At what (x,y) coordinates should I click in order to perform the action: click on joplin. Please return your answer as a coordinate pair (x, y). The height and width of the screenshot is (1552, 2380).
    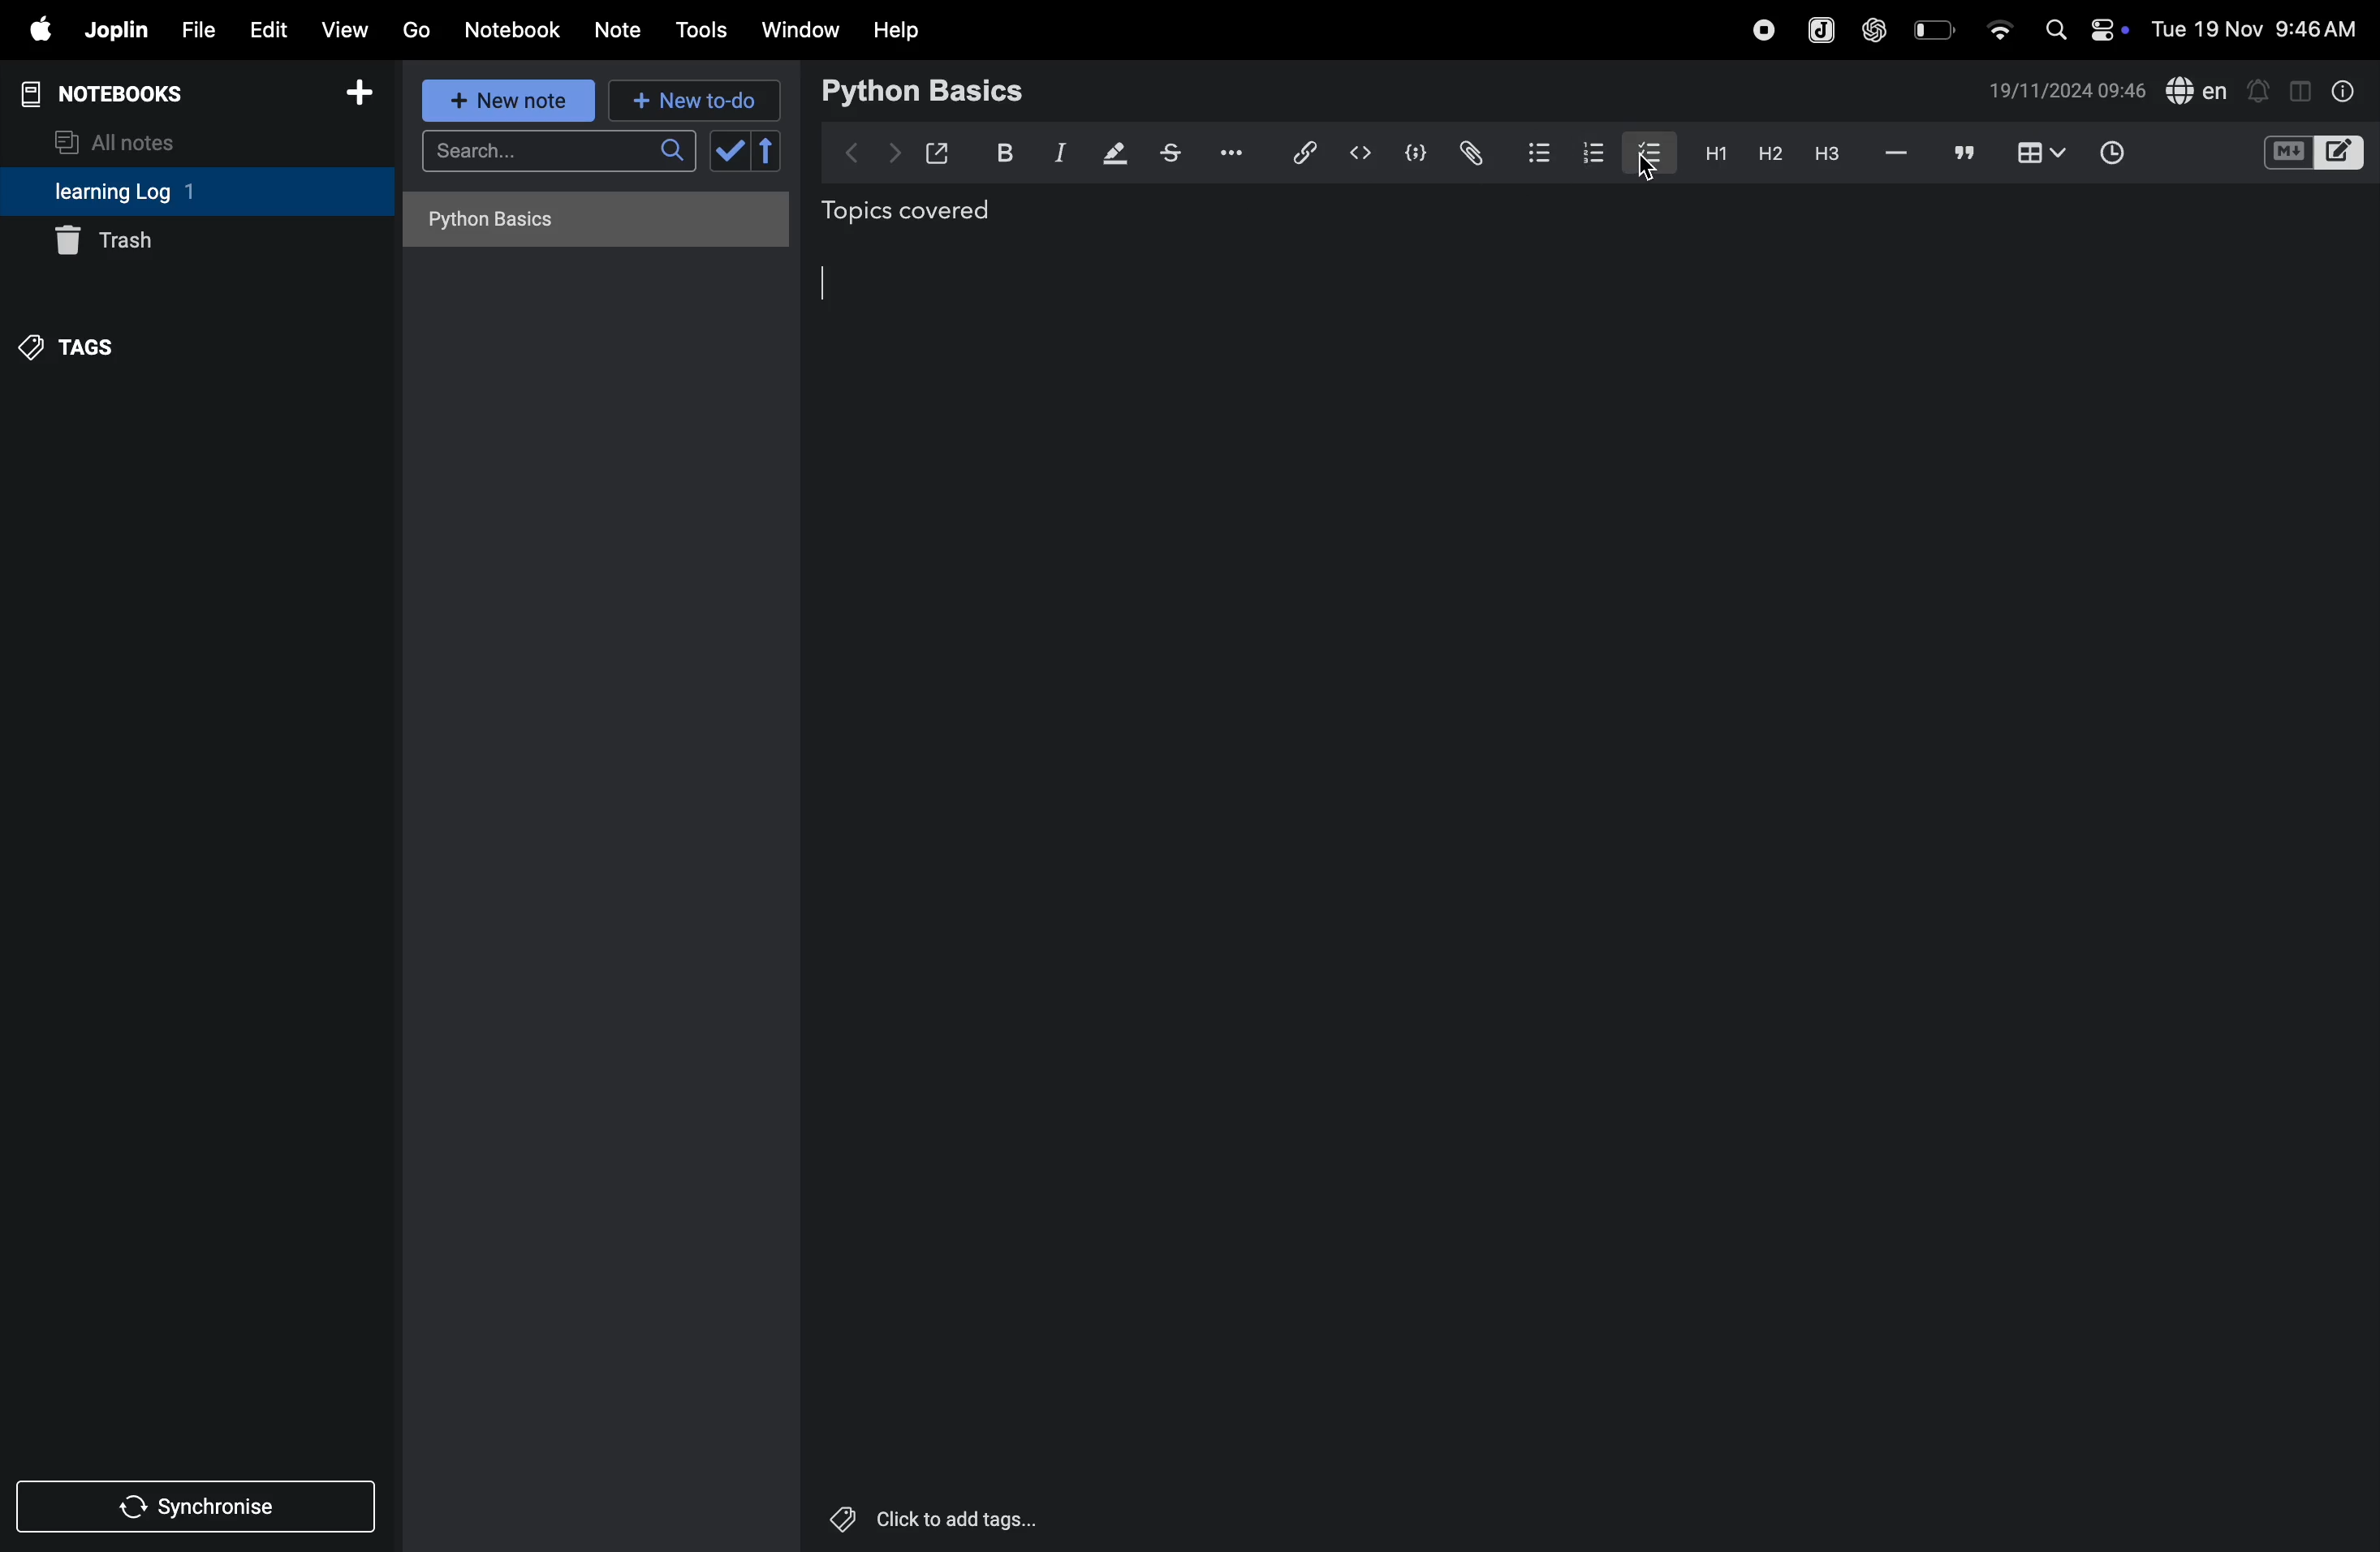
    Looking at the image, I should click on (1818, 29).